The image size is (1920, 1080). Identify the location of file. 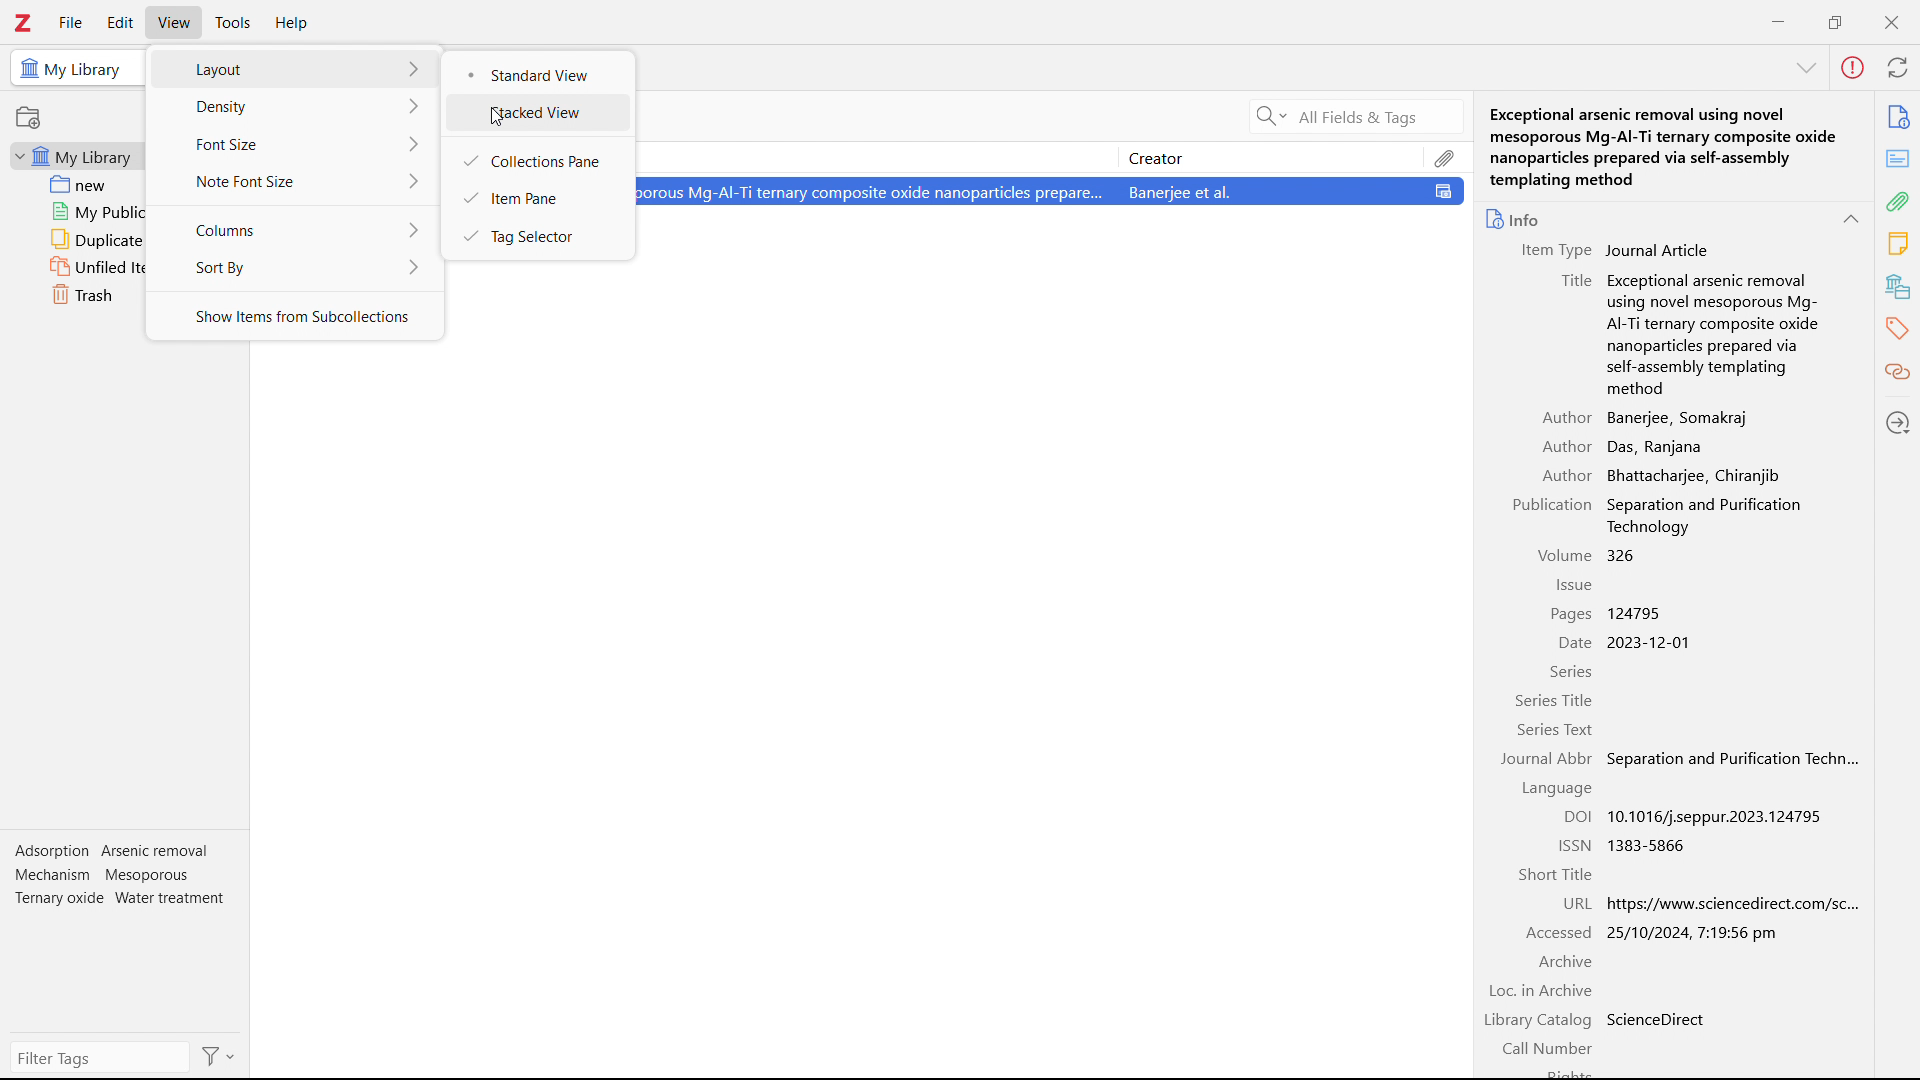
(71, 22).